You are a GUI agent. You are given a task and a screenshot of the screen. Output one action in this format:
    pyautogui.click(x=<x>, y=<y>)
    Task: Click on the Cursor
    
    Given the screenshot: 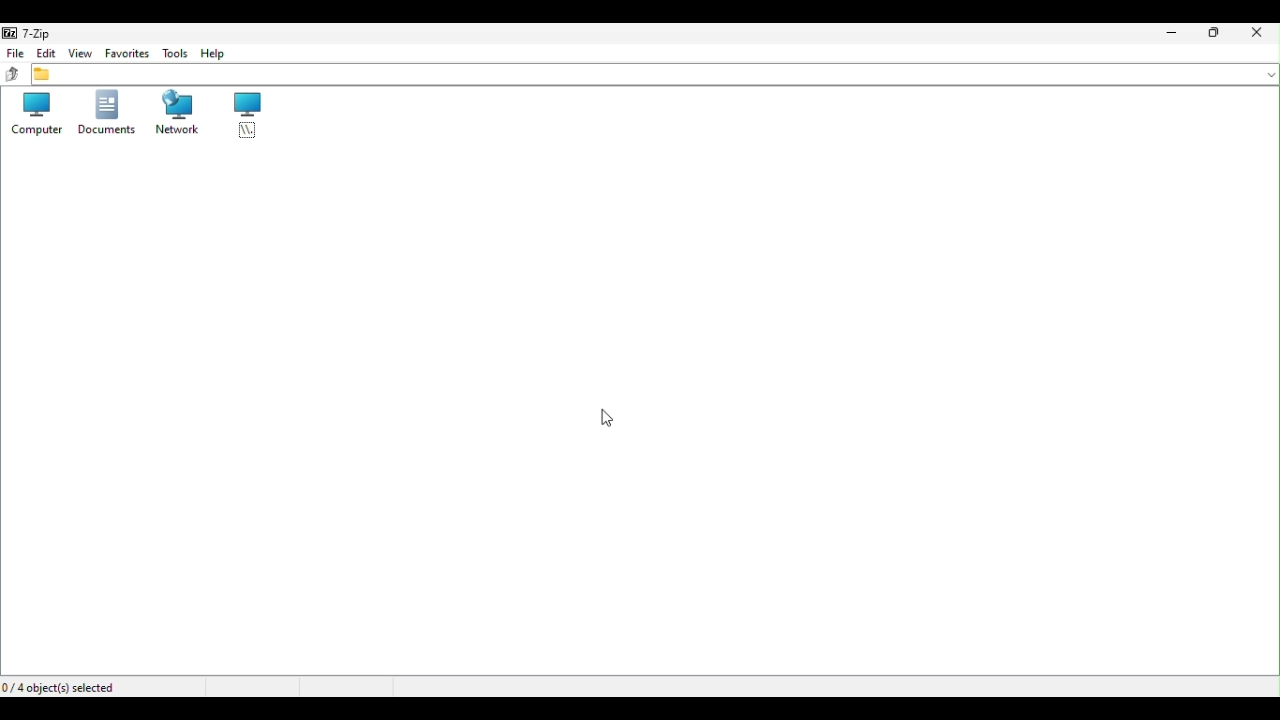 What is the action you would take?
    pyautogui.click(x=611, y=420)
    